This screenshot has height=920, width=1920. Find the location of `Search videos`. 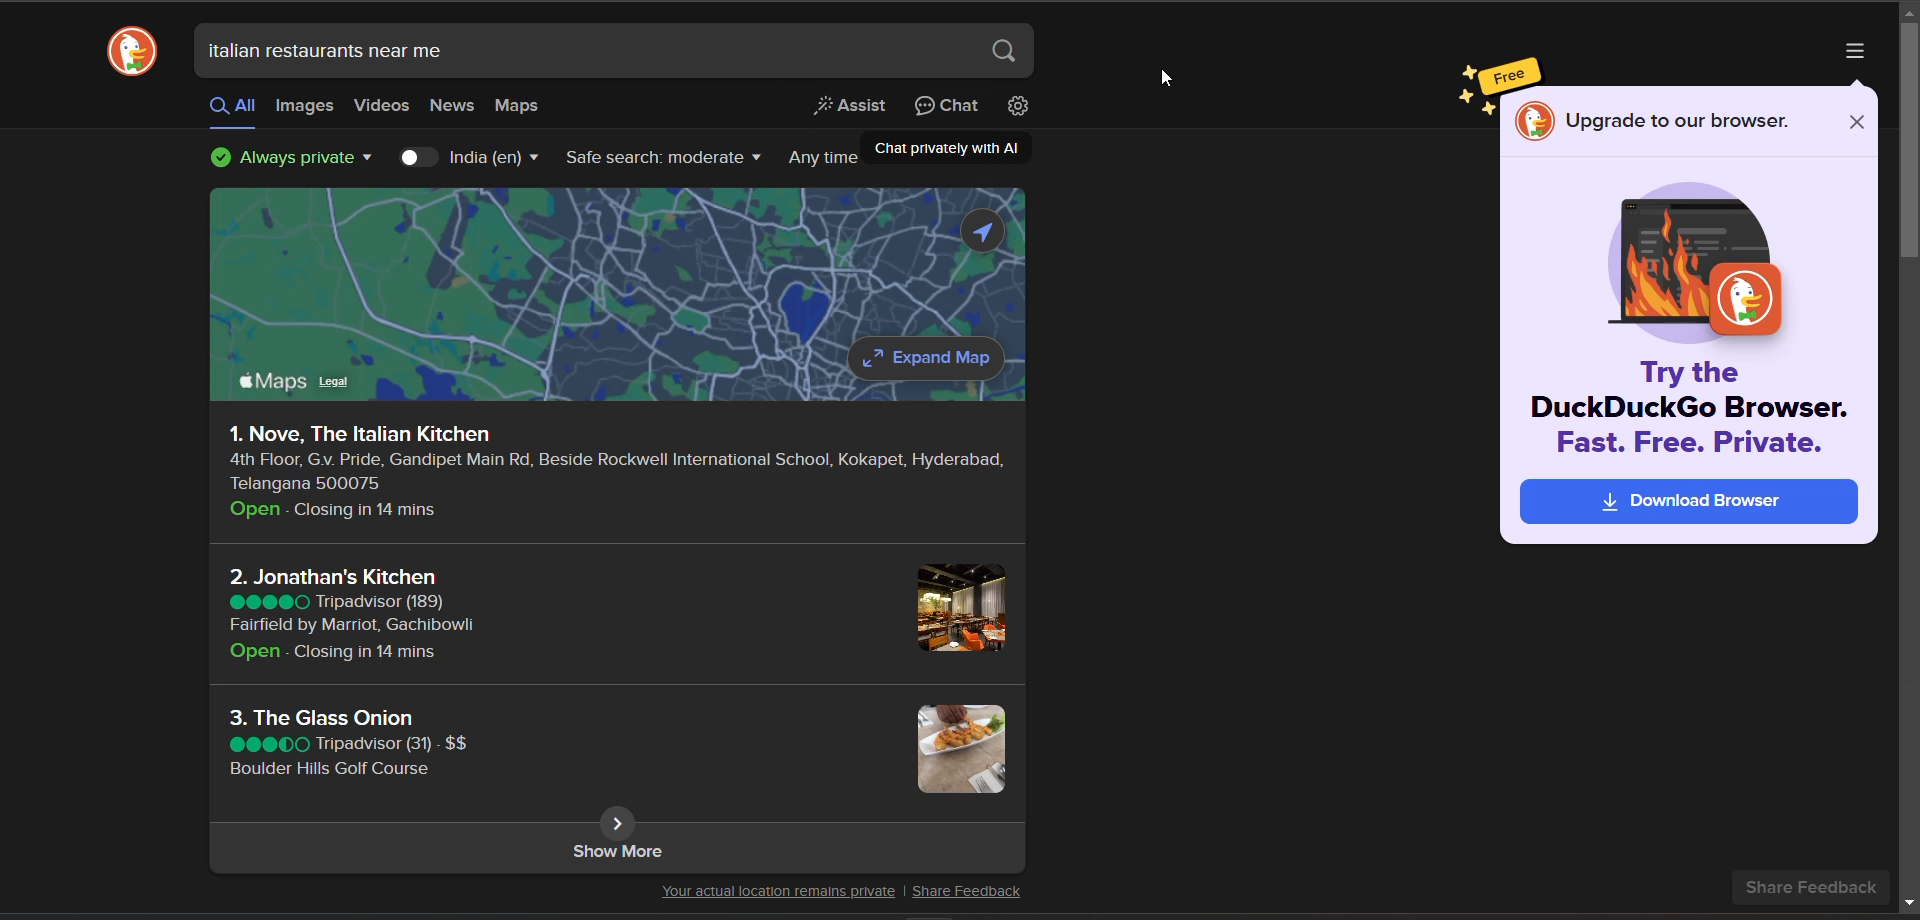

Search videos is located at coordinates (382, 105).